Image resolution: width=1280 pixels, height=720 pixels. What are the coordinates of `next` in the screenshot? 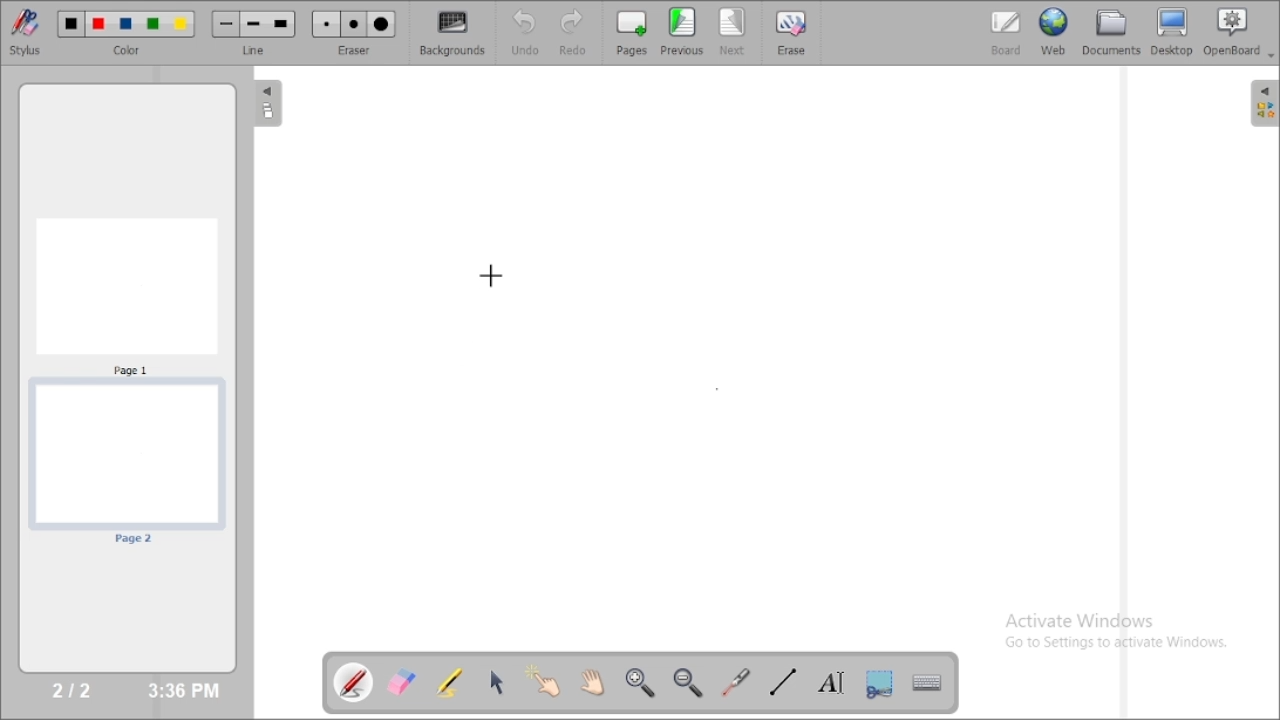 It's located at (733, 32).